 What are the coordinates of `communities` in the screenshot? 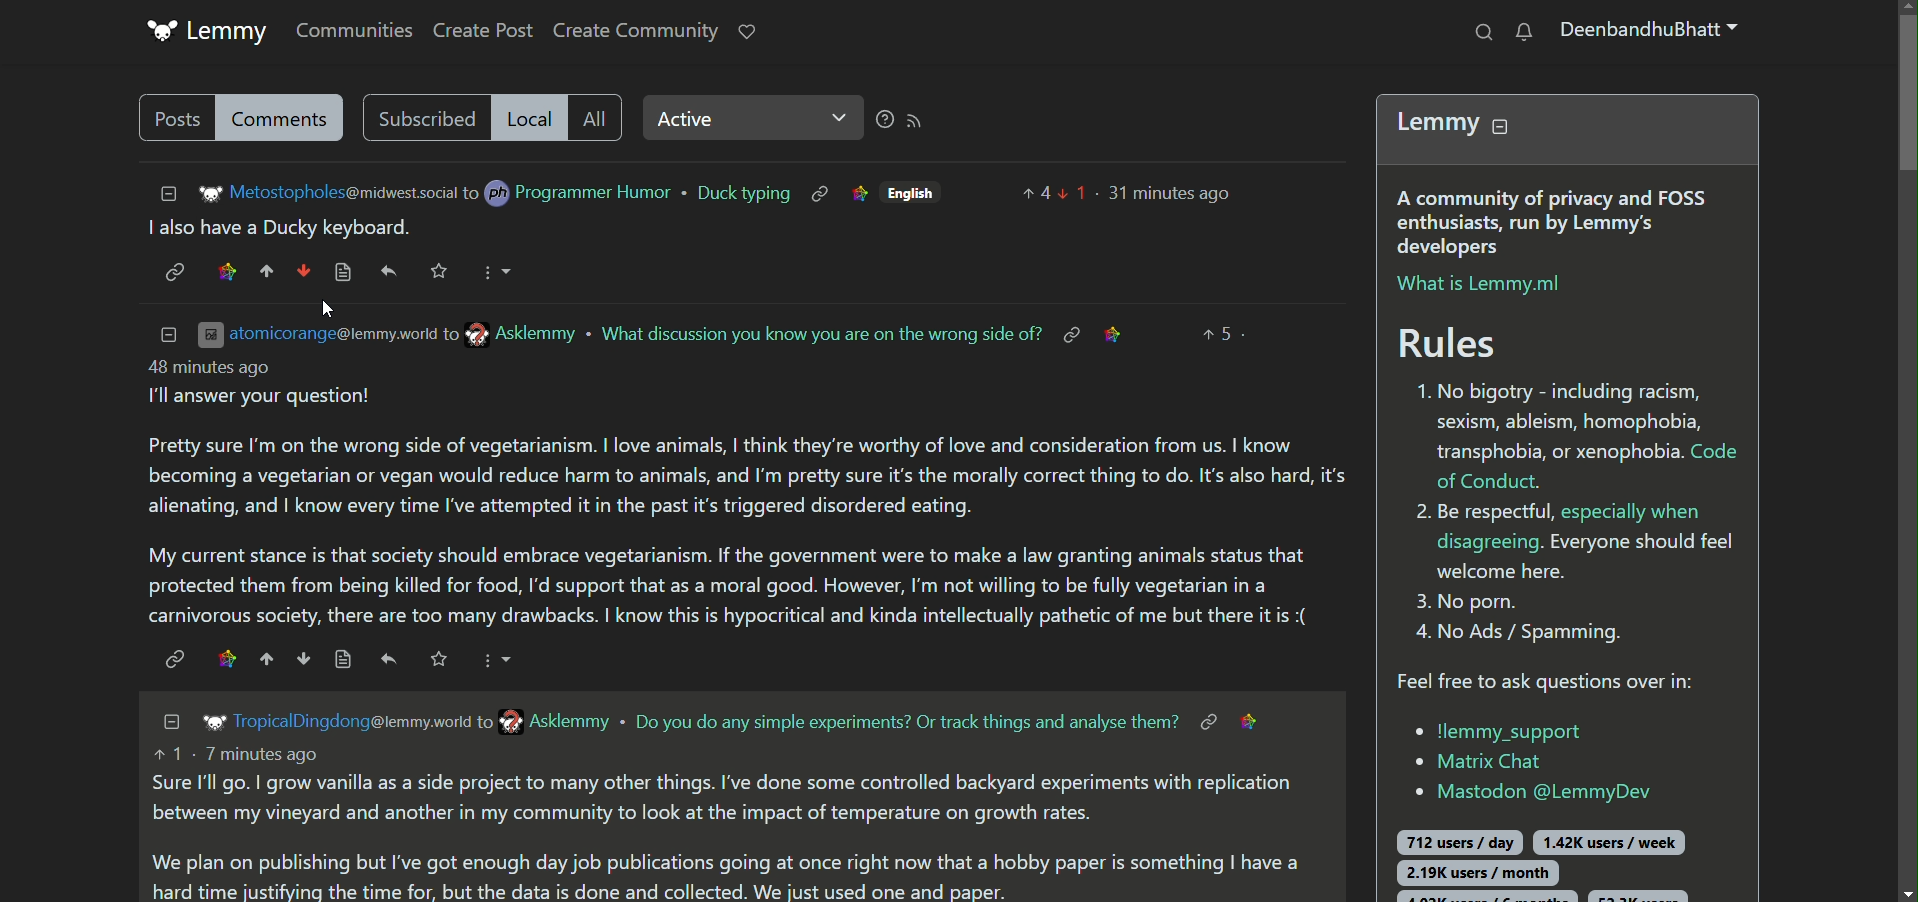 It's located at (348, 29).